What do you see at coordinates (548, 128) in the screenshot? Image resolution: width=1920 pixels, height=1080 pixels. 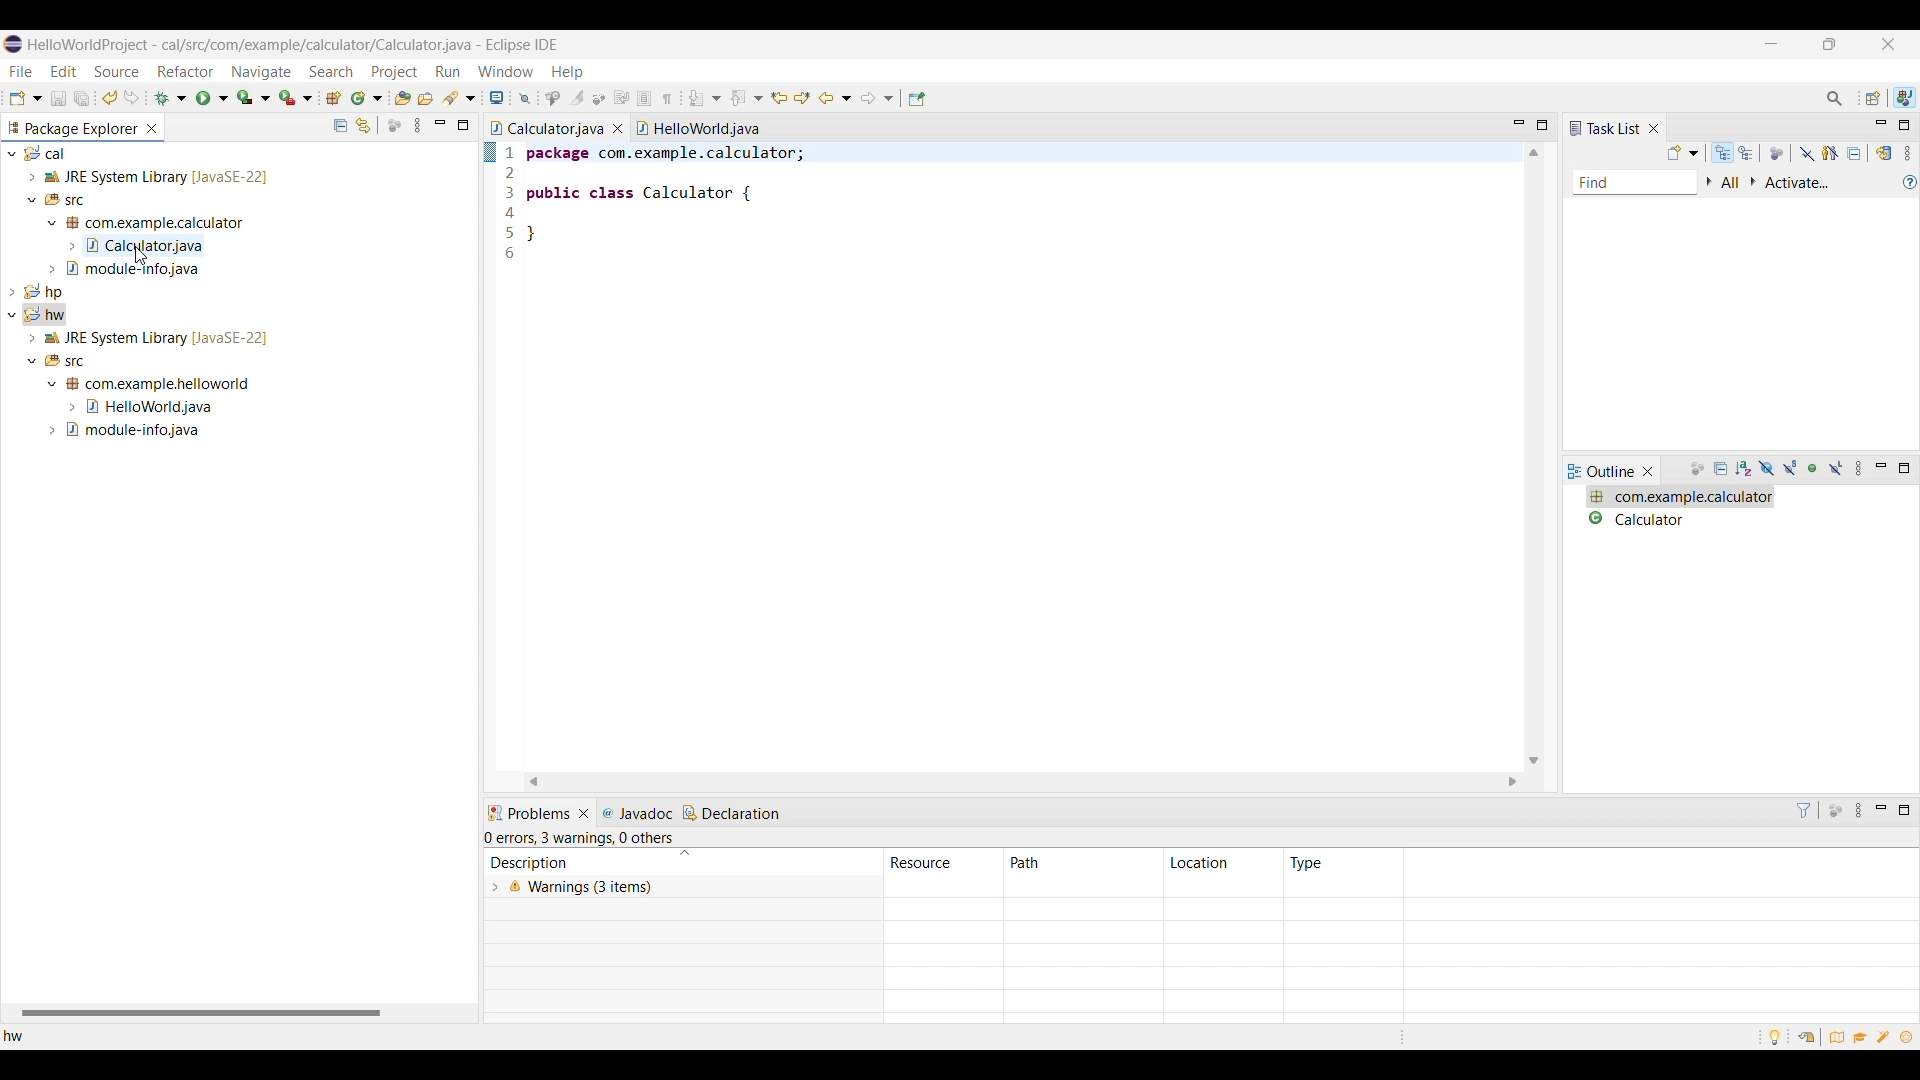 I see `calculator.java` at bounding box center [548, 128].